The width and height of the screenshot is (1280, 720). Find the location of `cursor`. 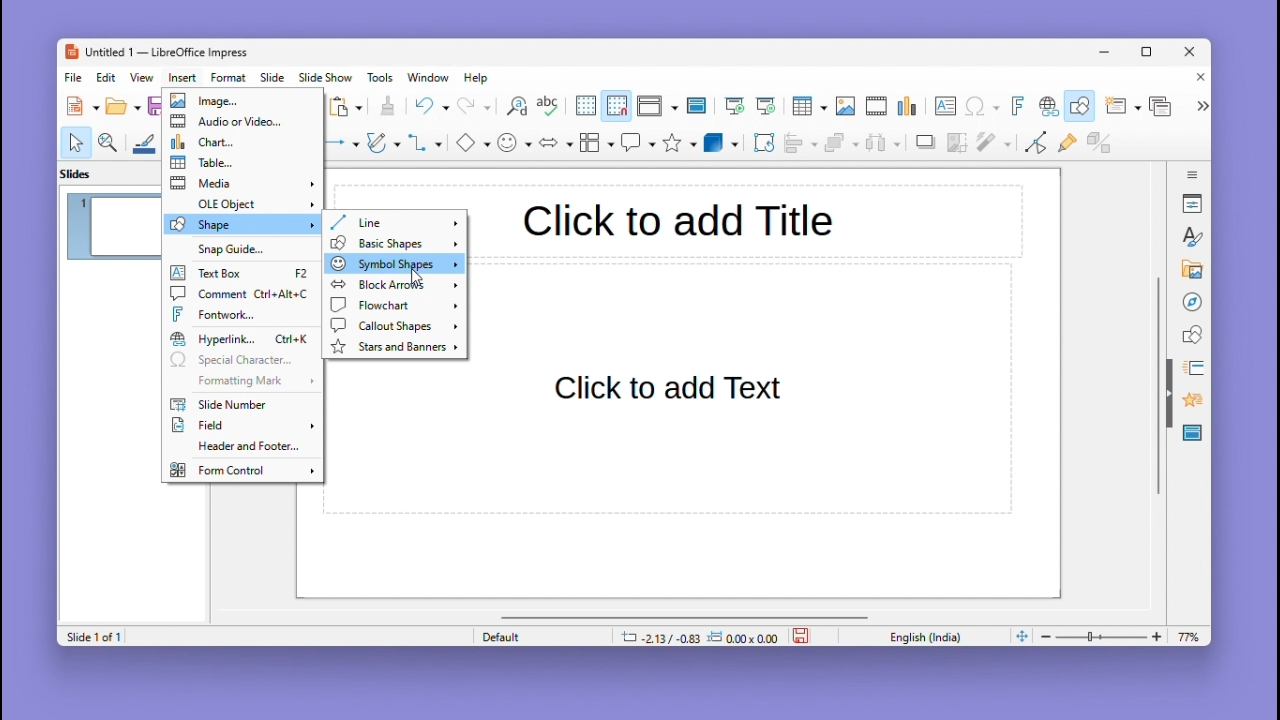

cursor is located at coordinates (414, 277).